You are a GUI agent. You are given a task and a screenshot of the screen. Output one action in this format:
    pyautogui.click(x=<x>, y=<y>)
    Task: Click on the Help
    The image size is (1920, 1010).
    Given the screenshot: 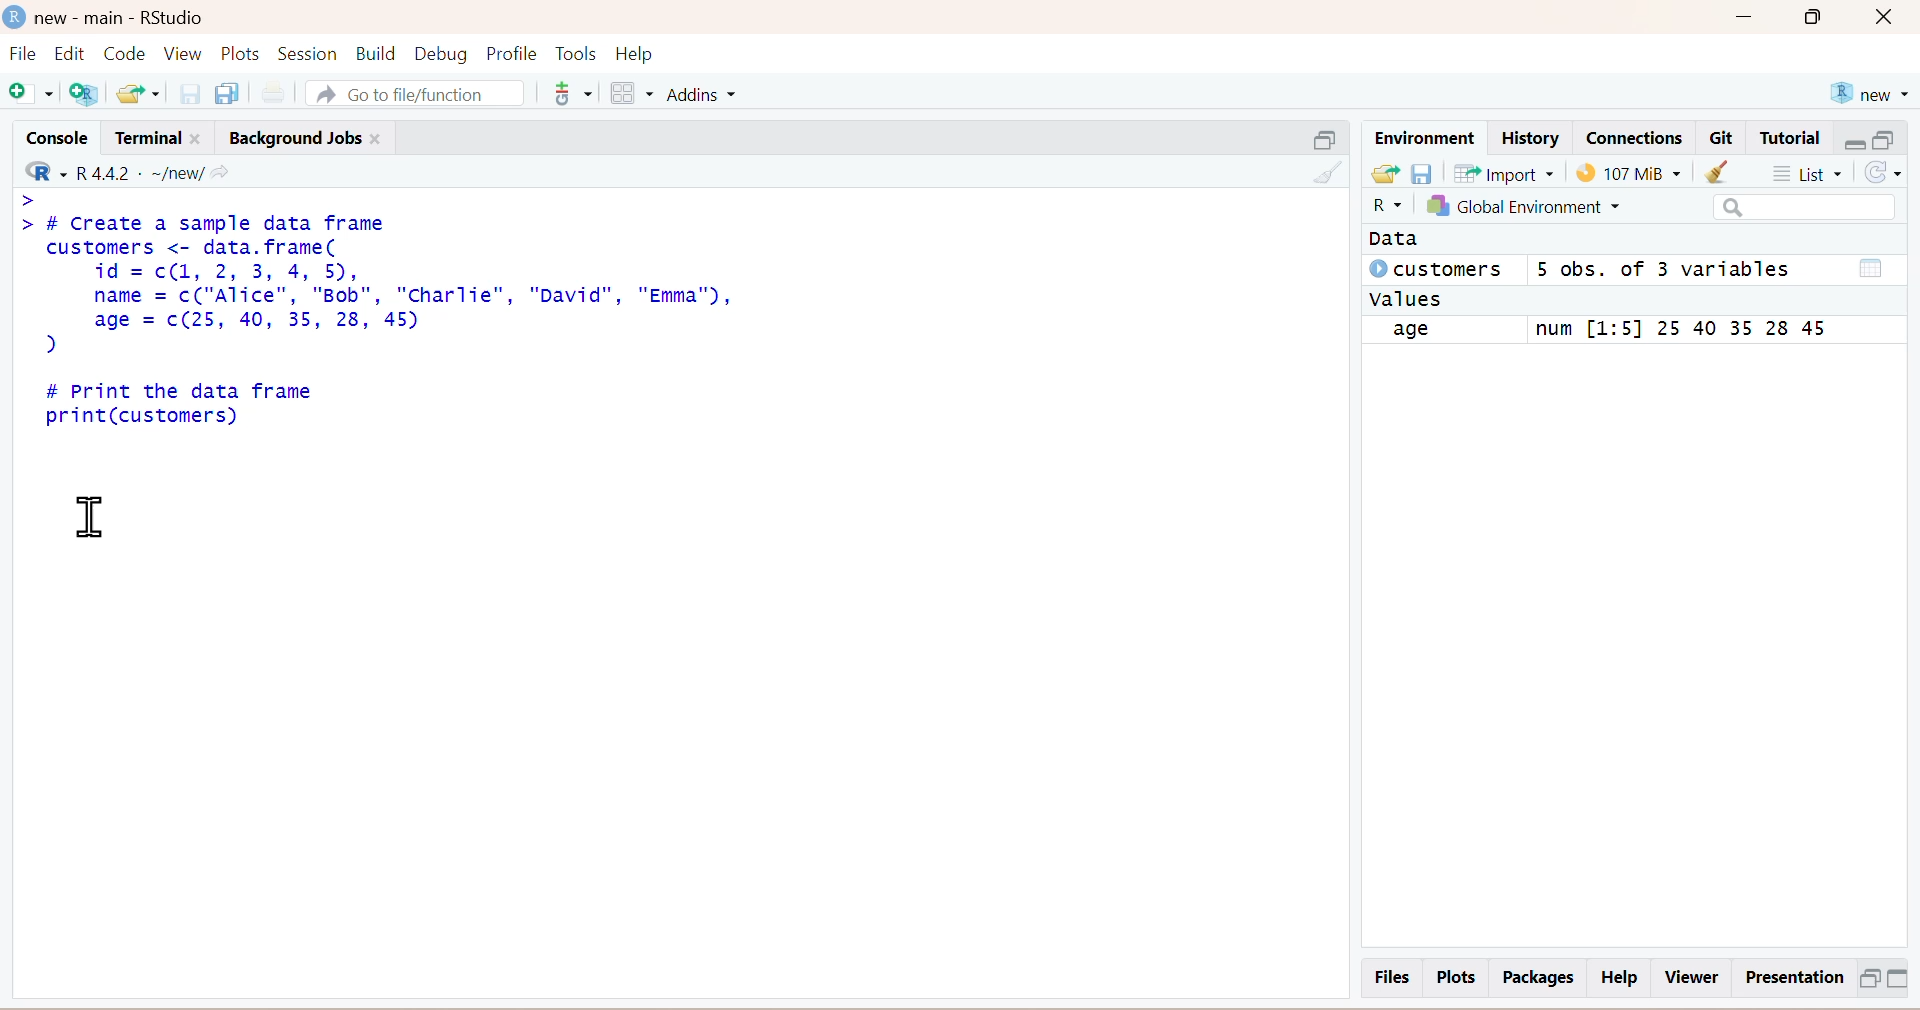 What is the action you would take?
    pyautogui.click(x=1622, y=978)
    